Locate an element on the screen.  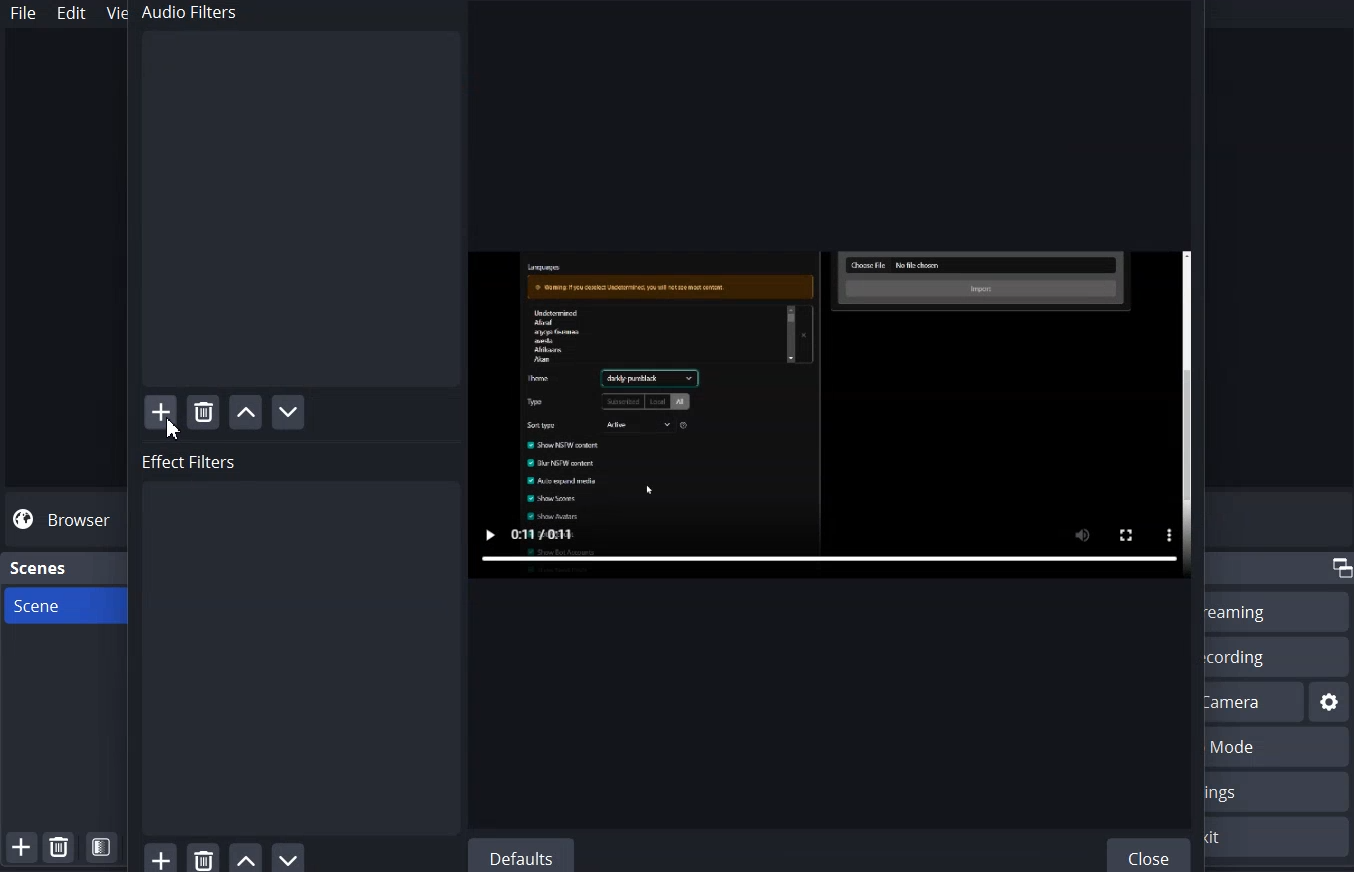
Settings is located at coordinates (1278, 791).